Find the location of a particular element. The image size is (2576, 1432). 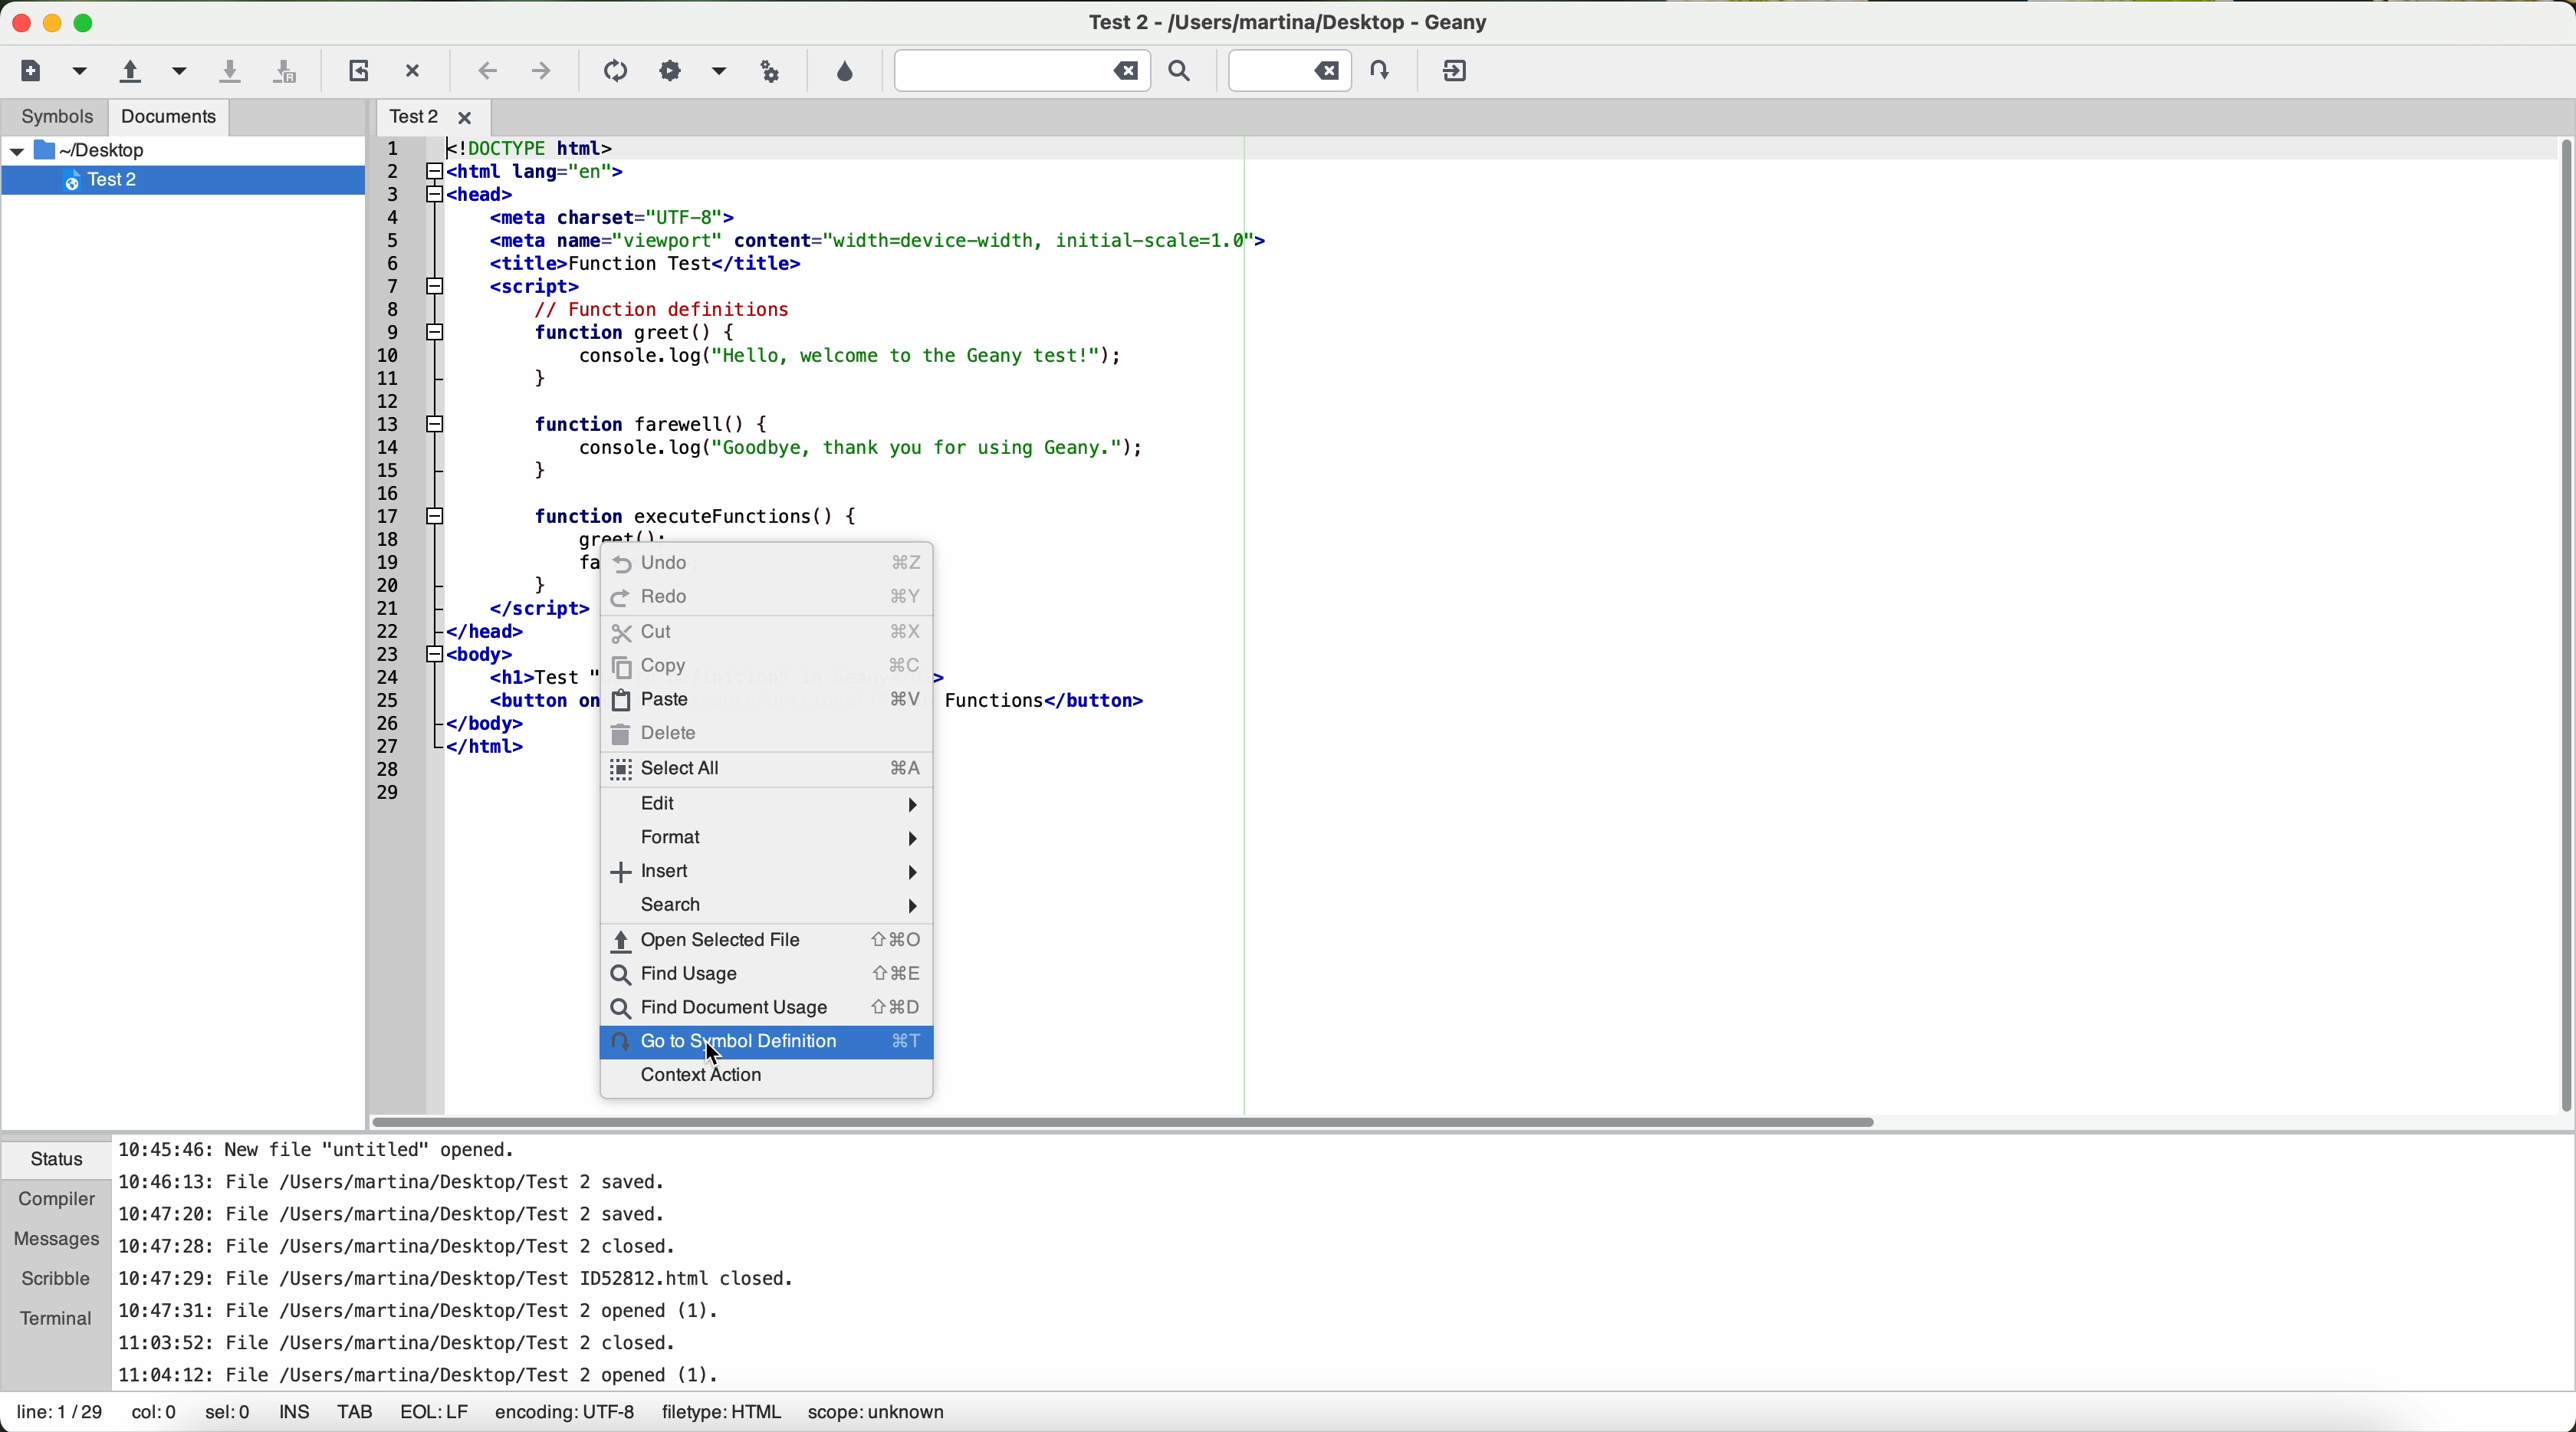

terminal is located at coordinates (50, 1320).